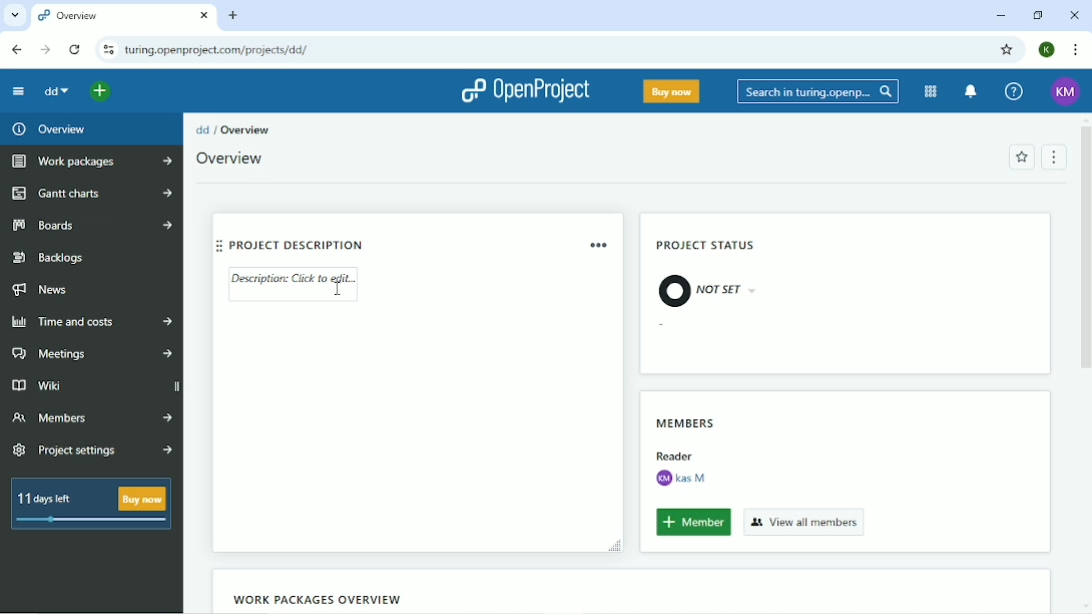  Describe the element at coordinates (94, 451) in the screenshot. I see `Project settings` at that location.